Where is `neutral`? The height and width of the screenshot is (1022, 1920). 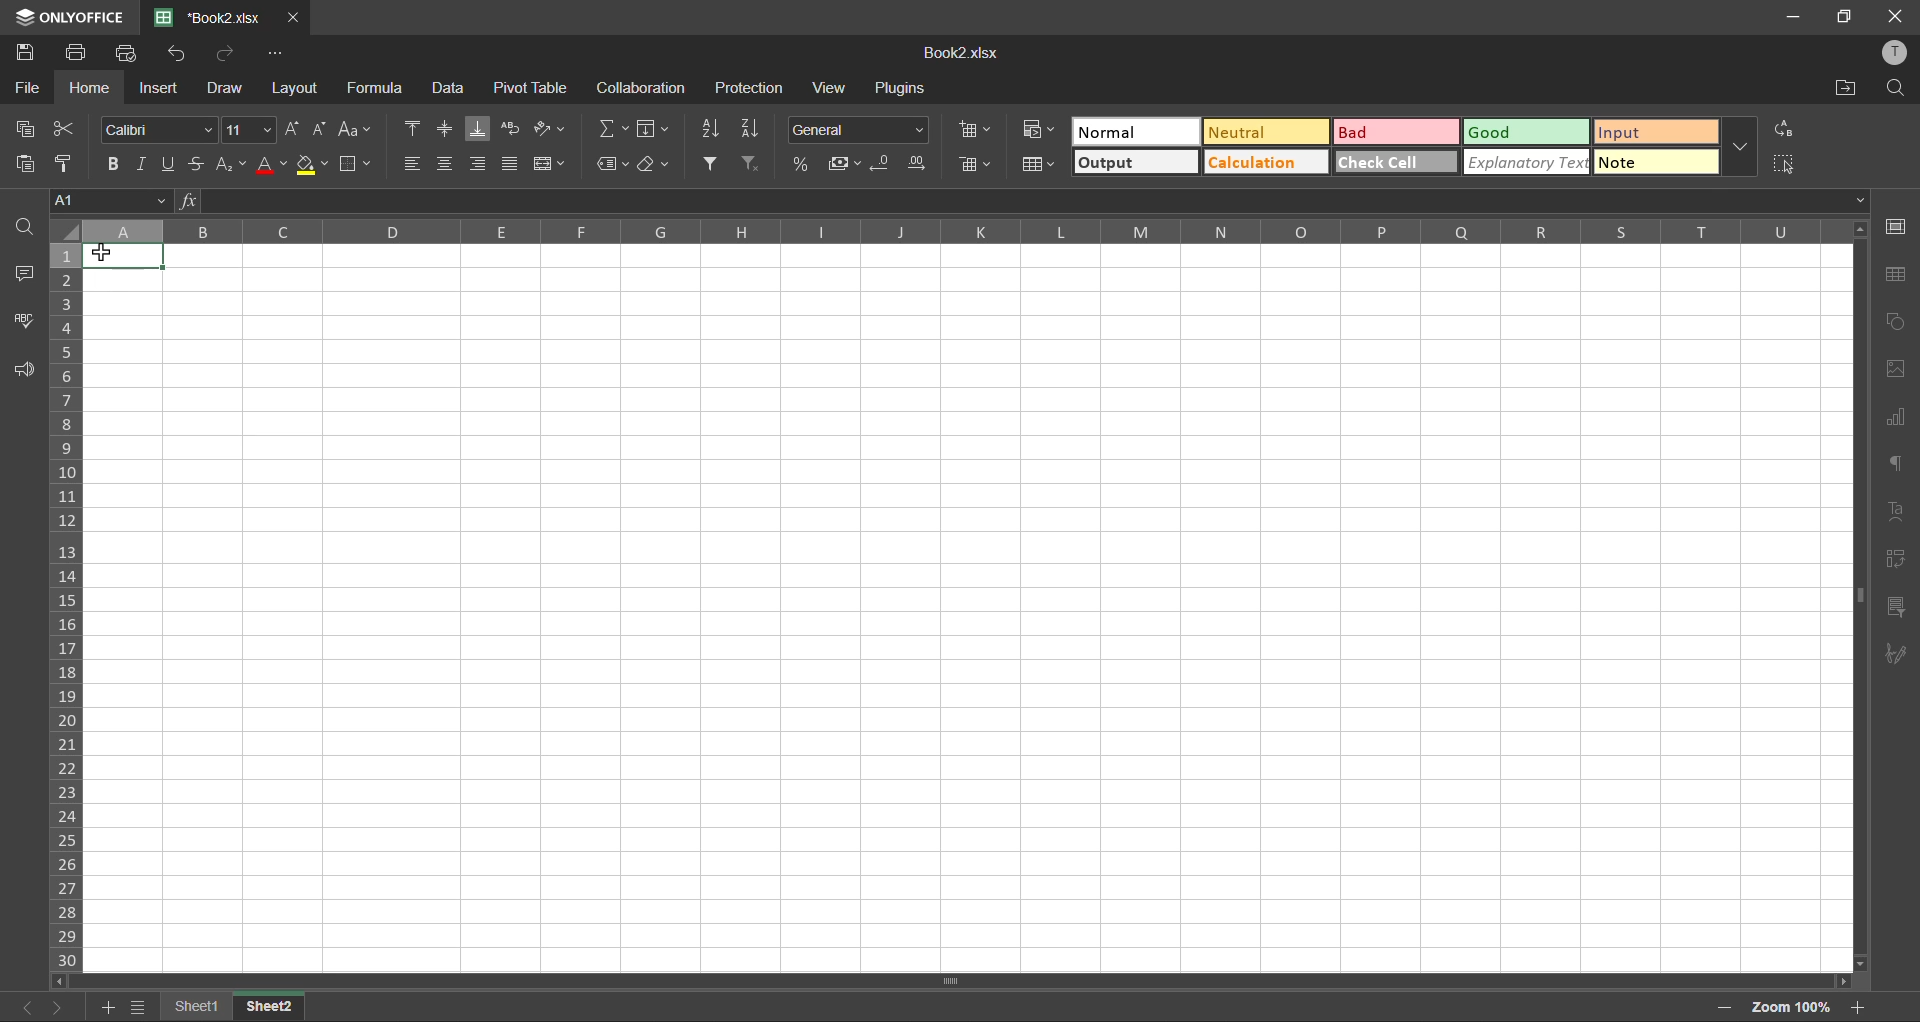 neutral is located at coordinates (1265, 133).